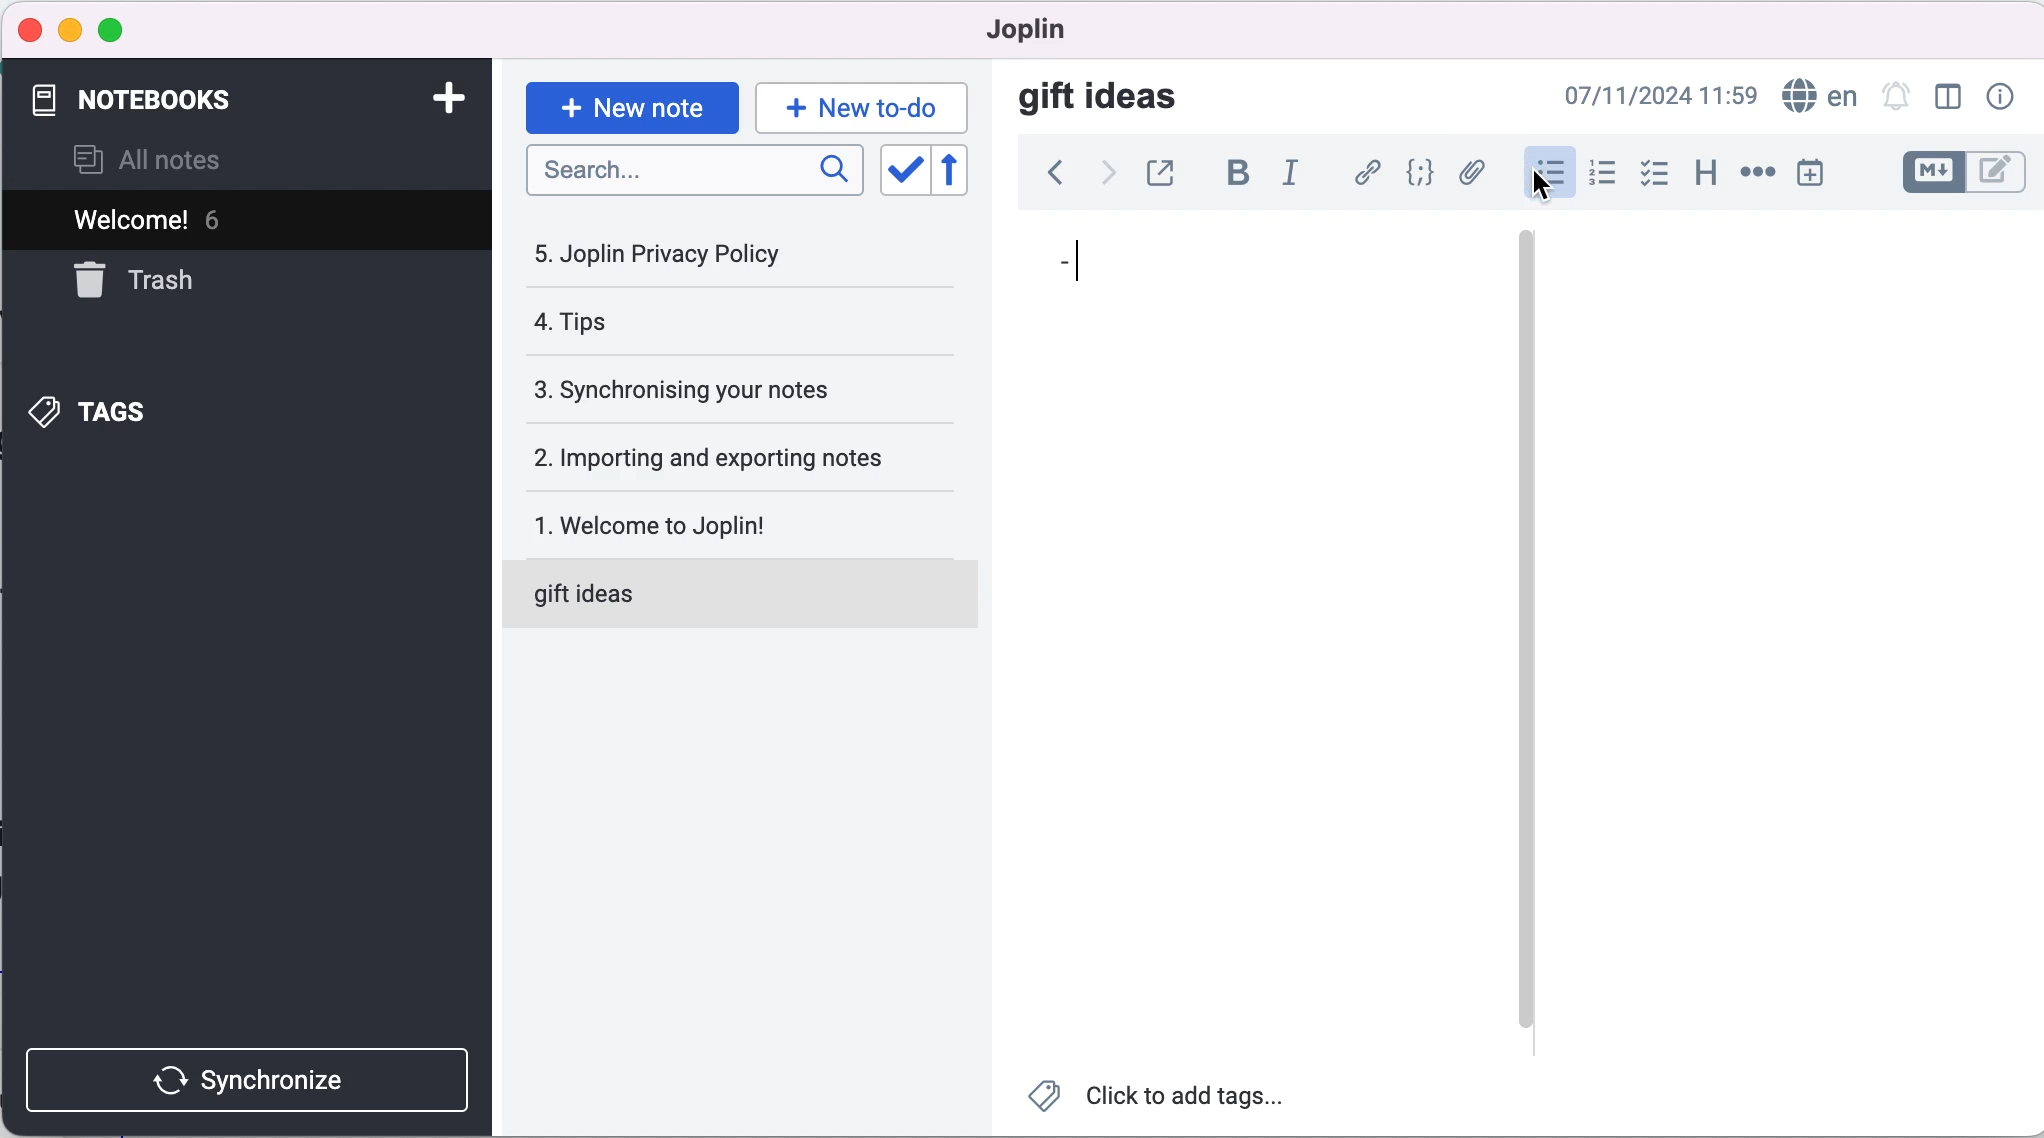  Describe the element at coordinates (686, 324) in the screenshot. I see `tips` at that location.